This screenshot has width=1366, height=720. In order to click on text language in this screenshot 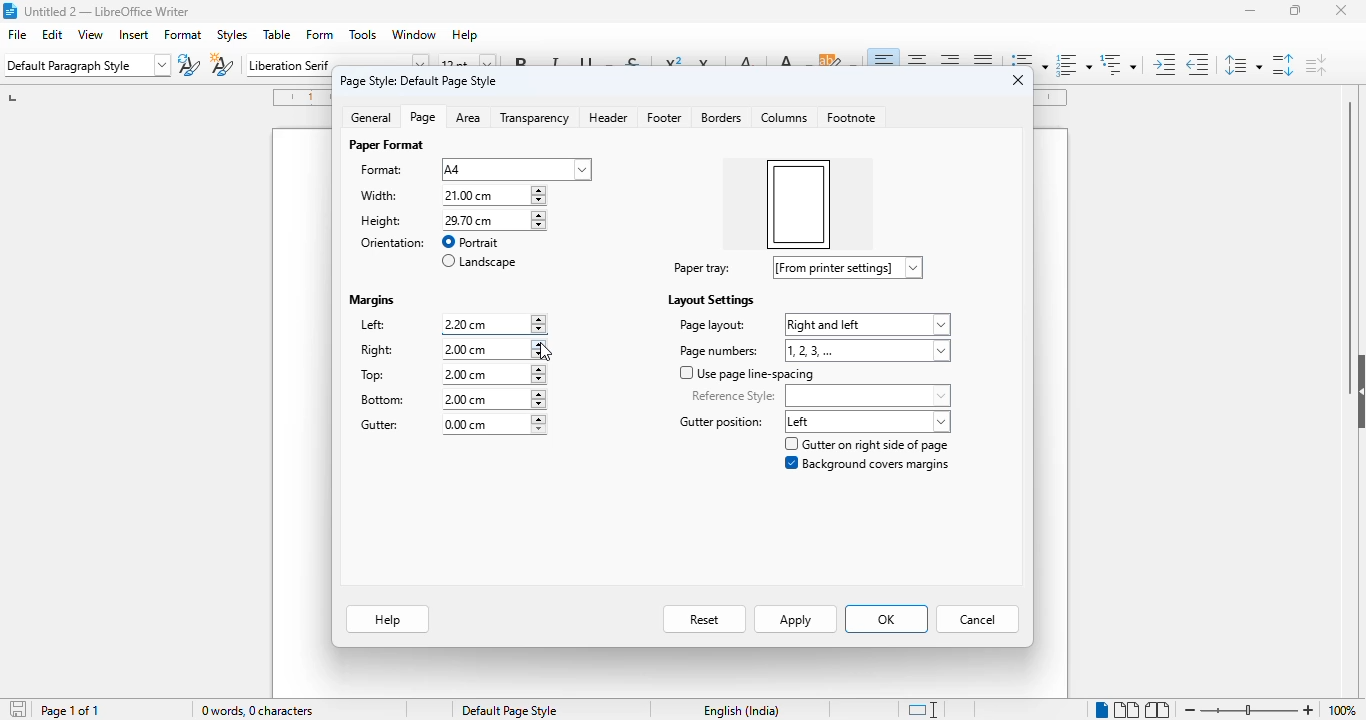, I will do `click(741, 710)`.